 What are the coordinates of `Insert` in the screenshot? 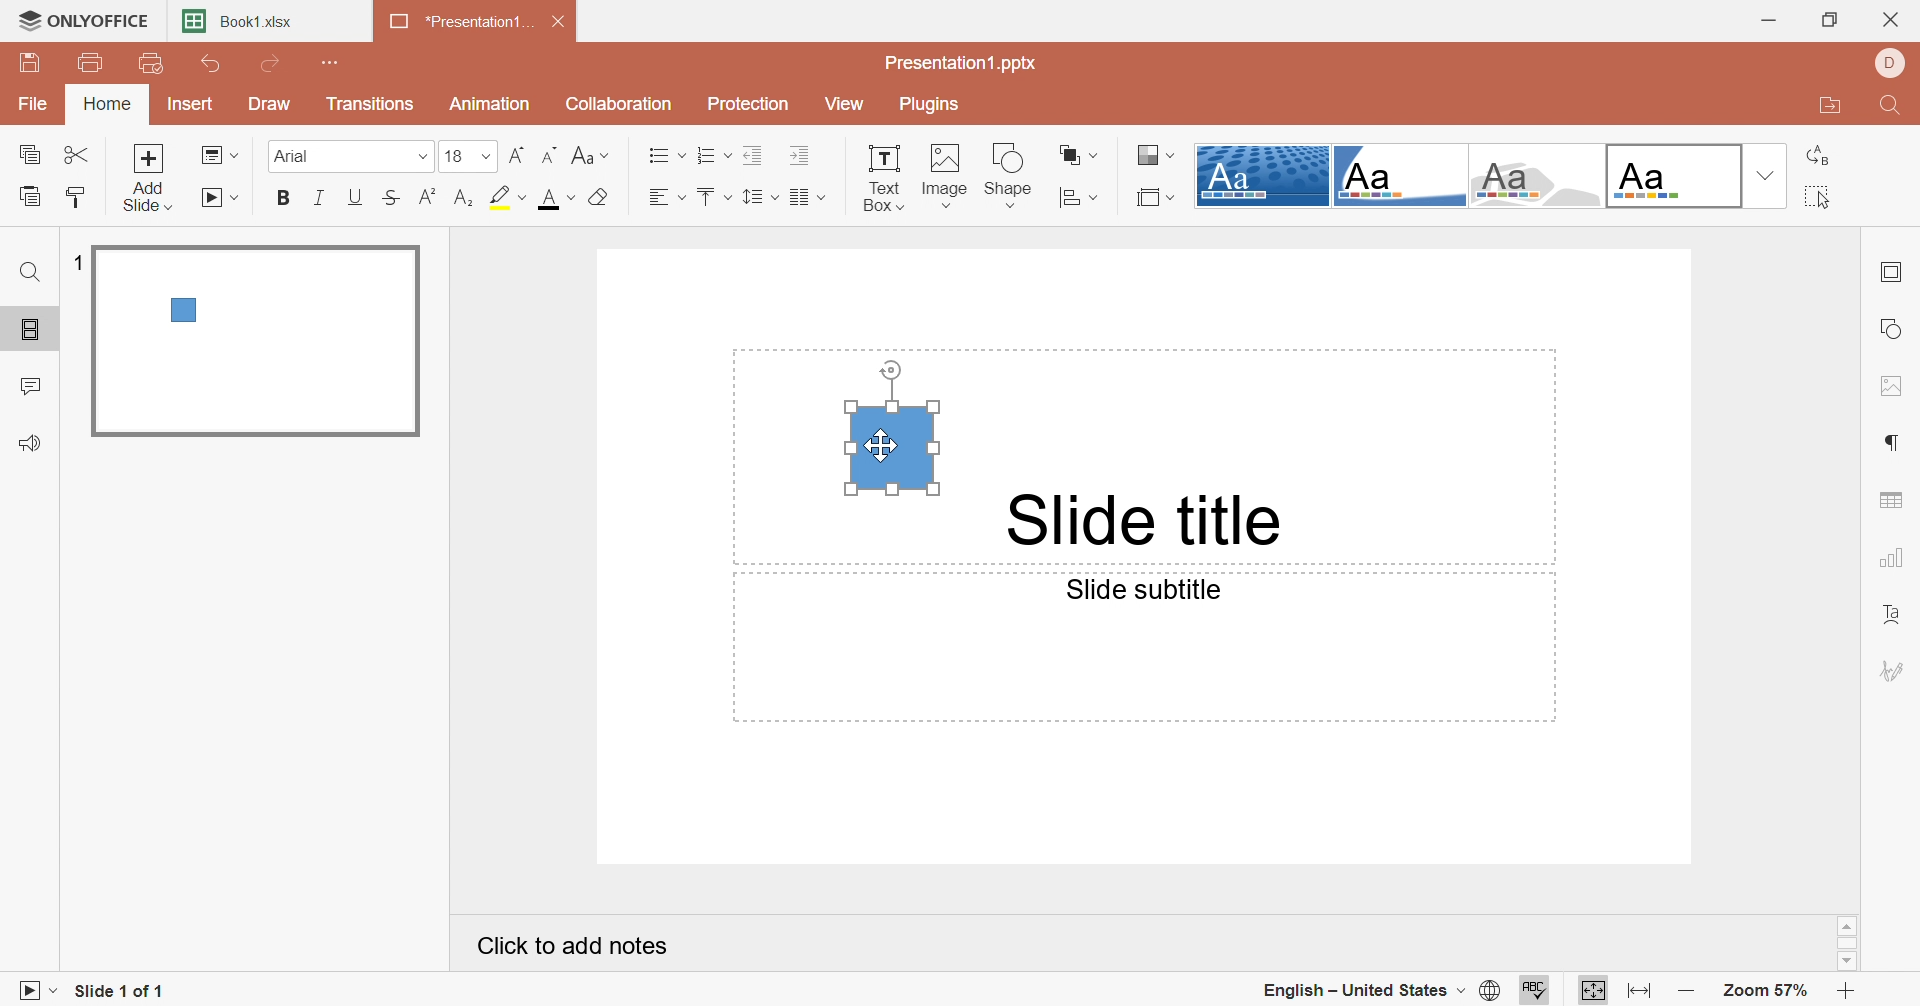 It's located at (191, 109).